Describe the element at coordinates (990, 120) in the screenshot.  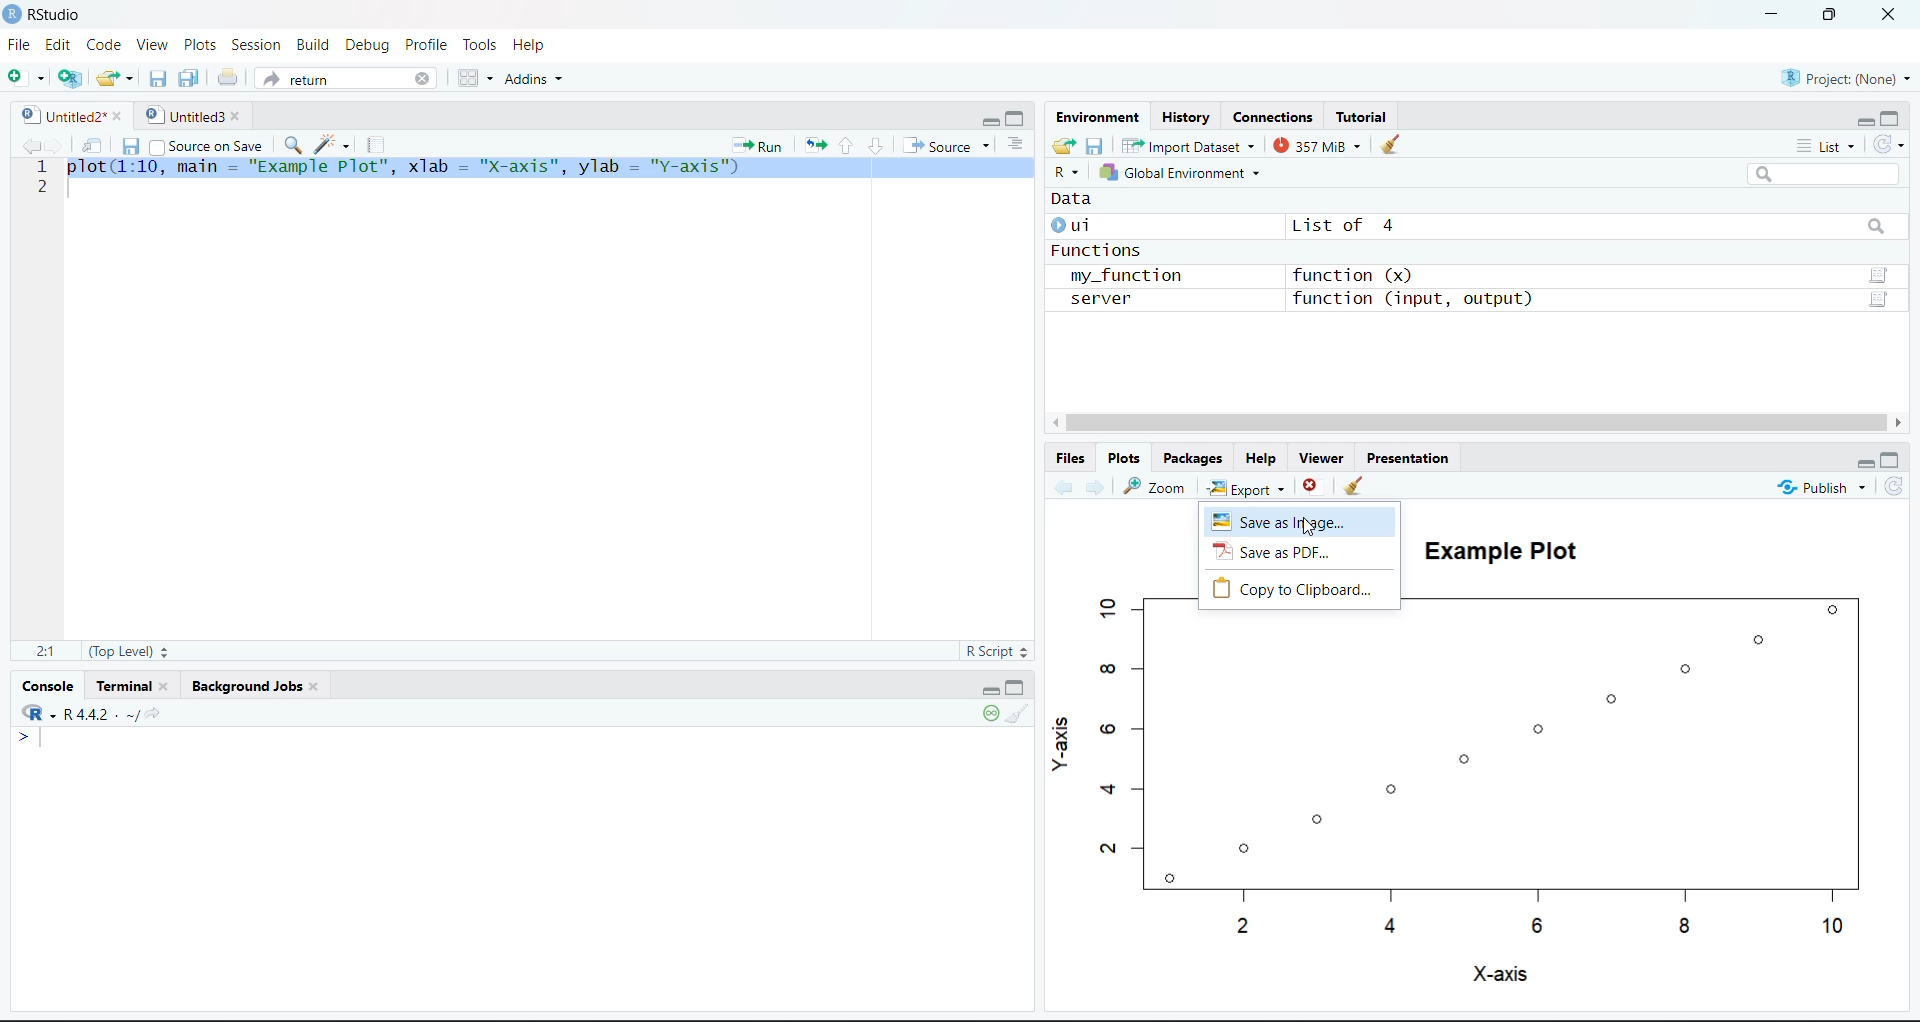
I see `Minimize` at that location.